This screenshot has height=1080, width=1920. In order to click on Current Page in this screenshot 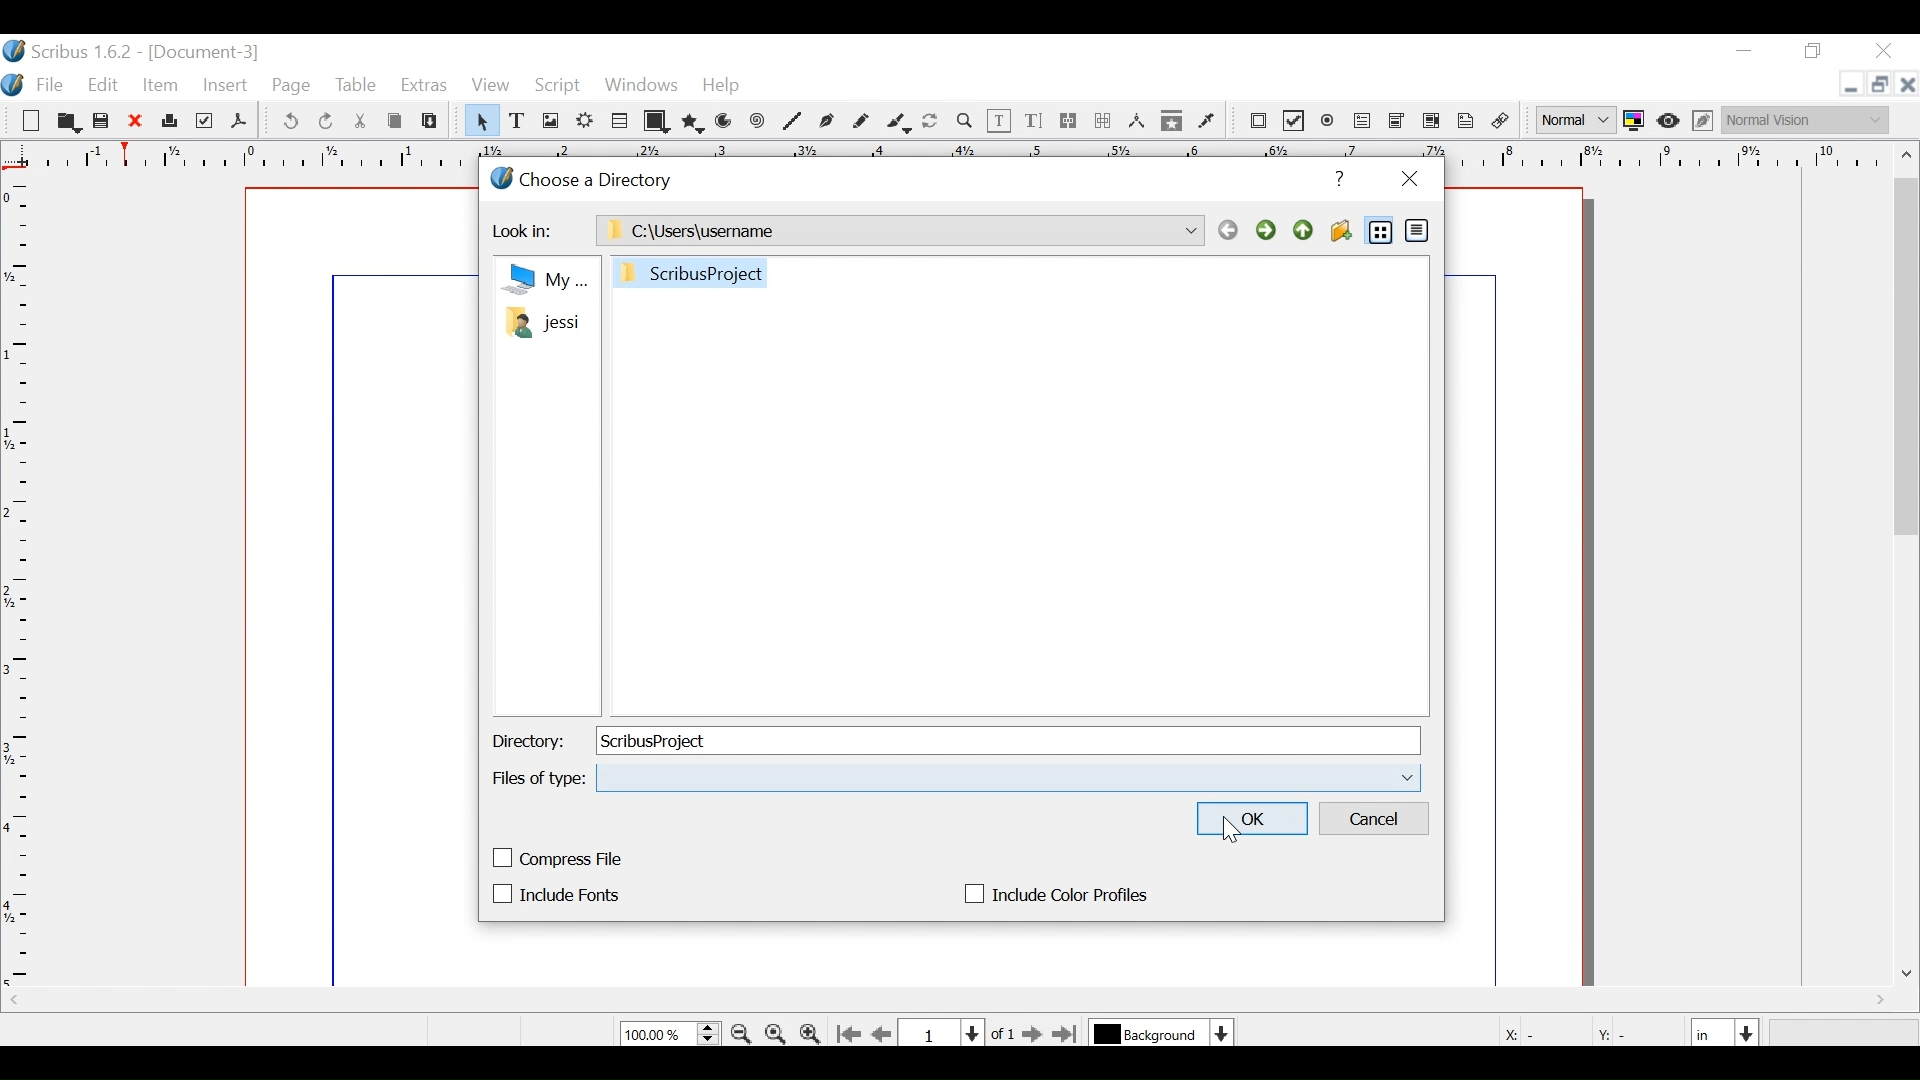, I will do `click(944, 1031)`.